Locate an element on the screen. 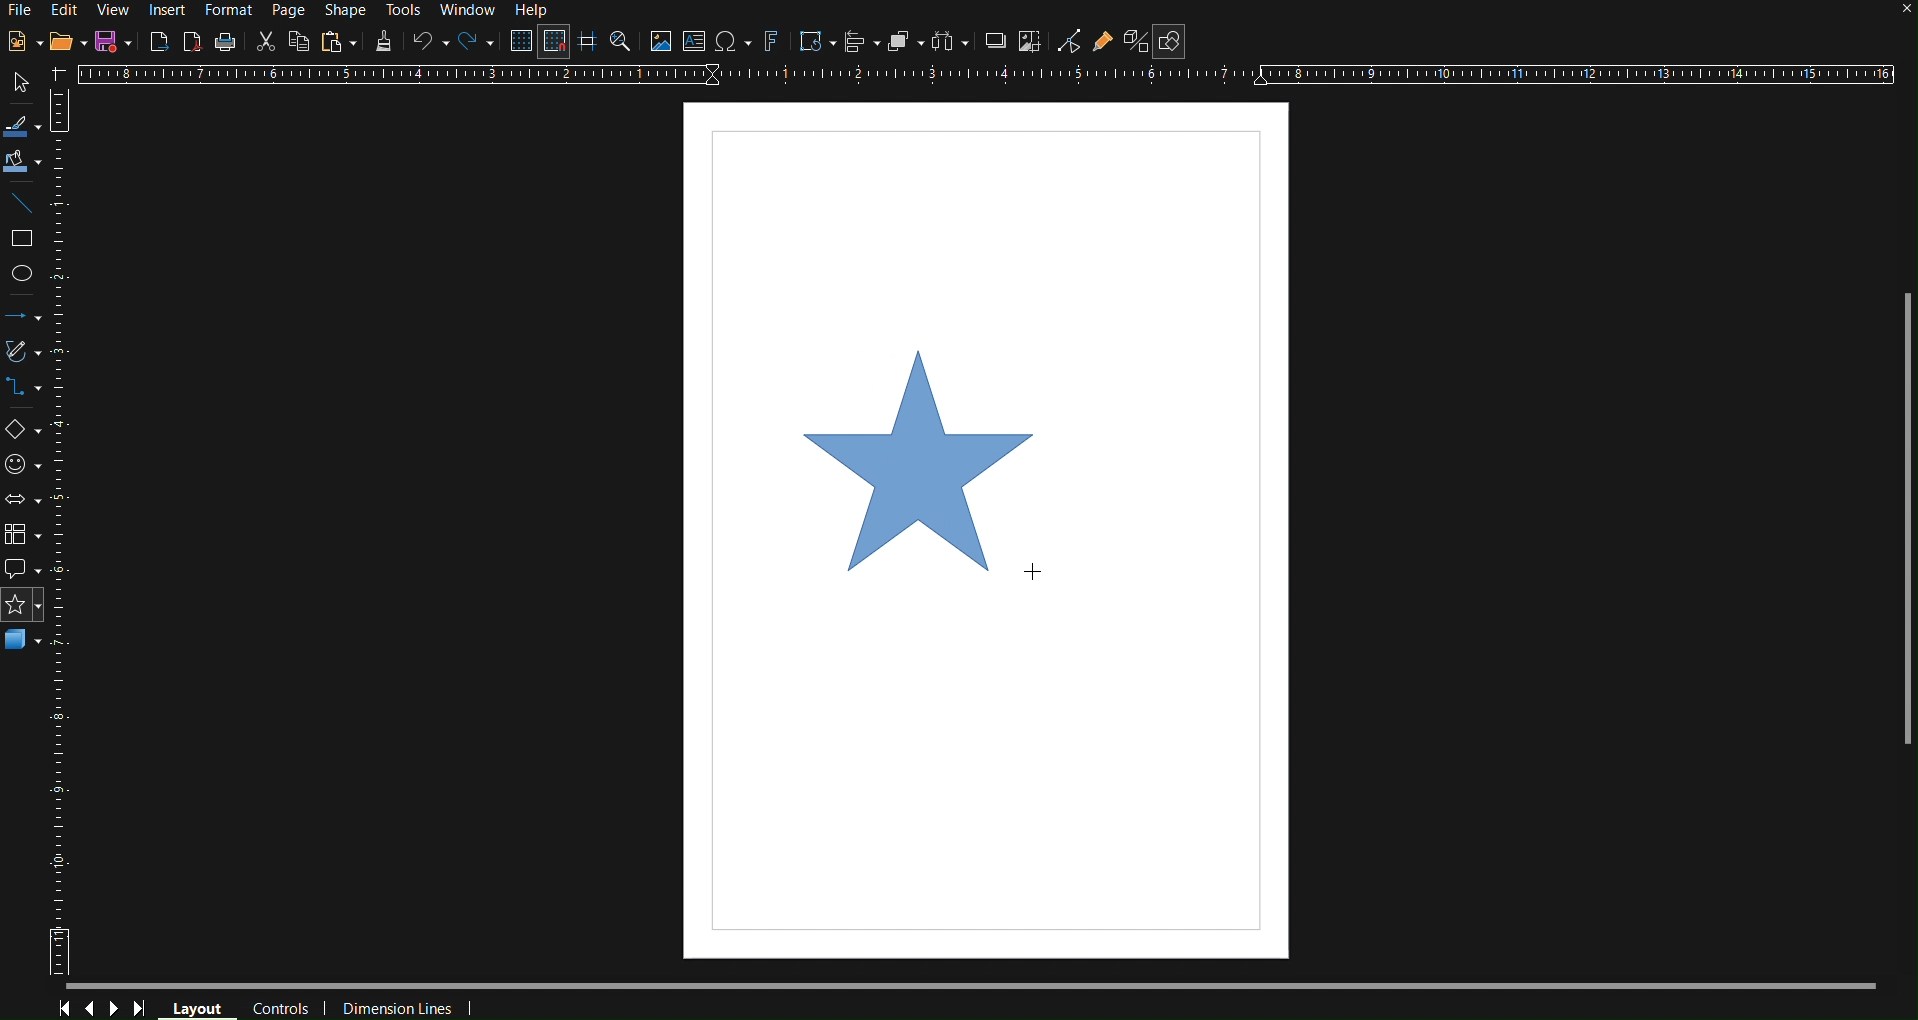 This screenshot has width=1918, height=1020. Print is located at coordinates (227, 41).